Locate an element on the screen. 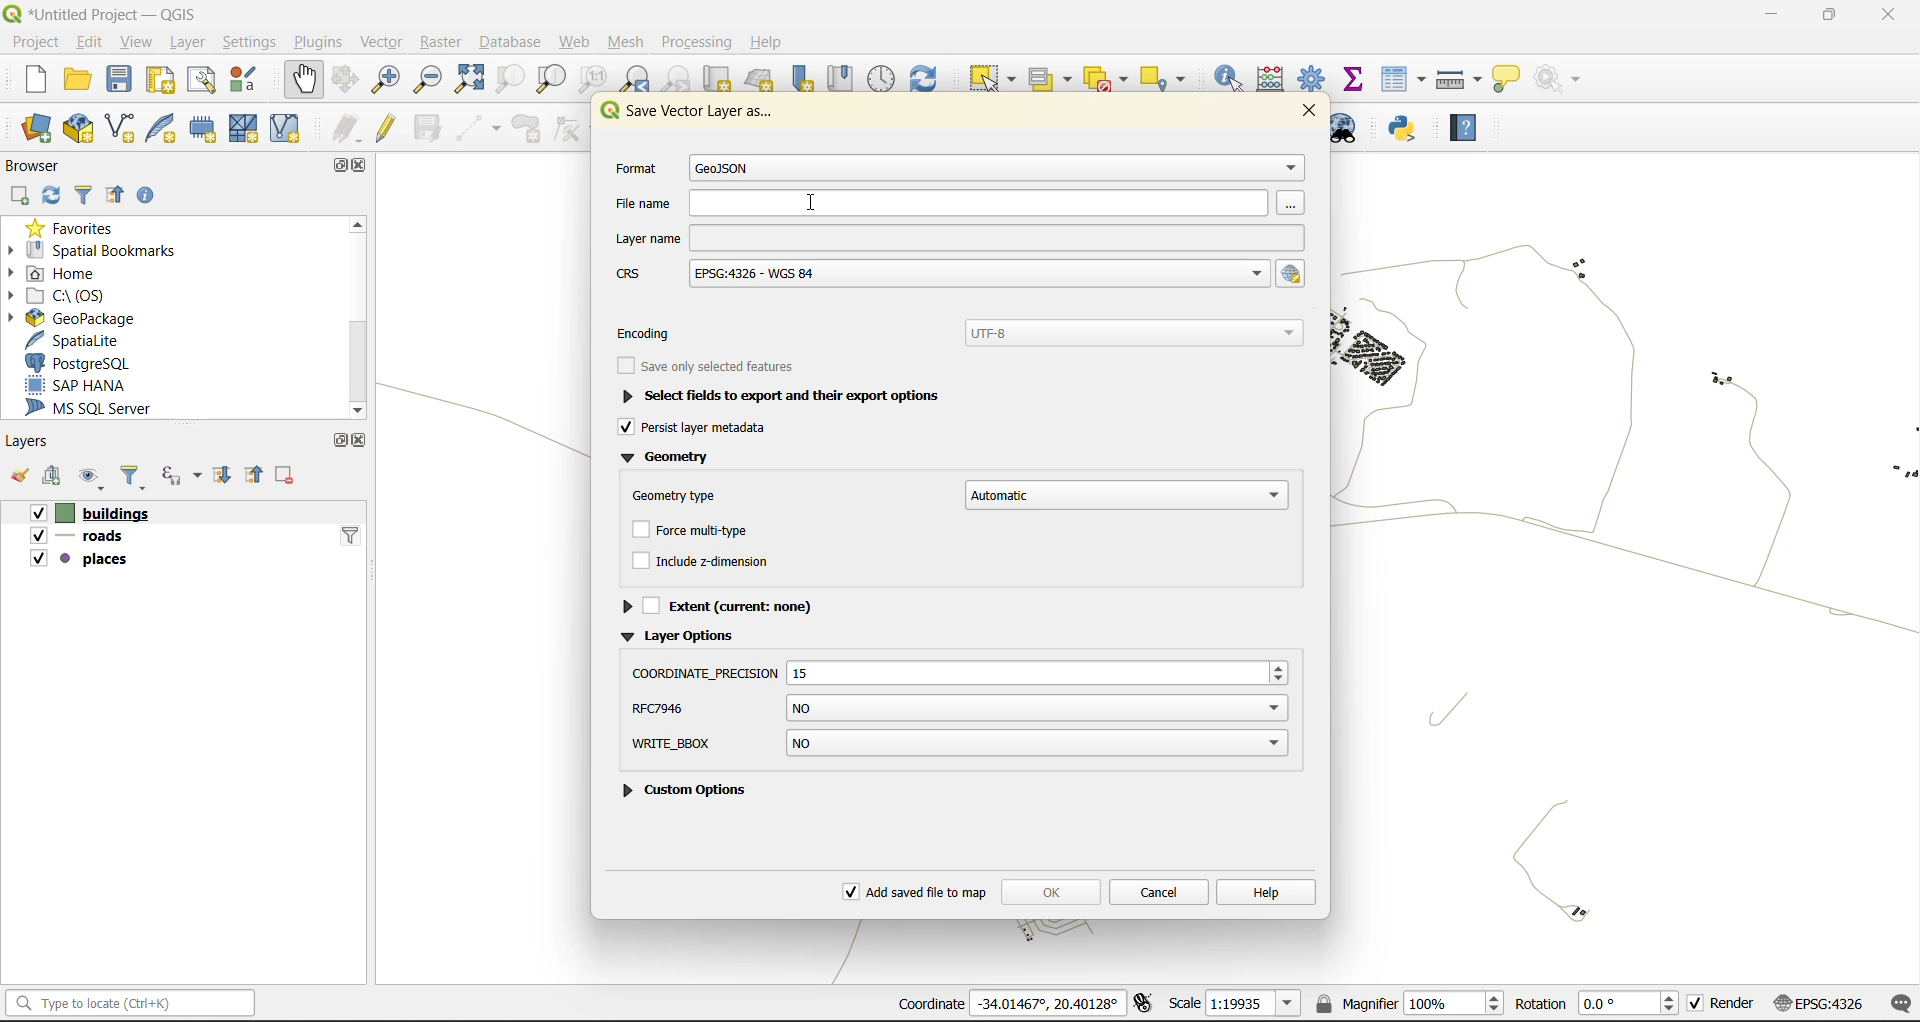  new 3d map view is located at coordinates (762, 82).